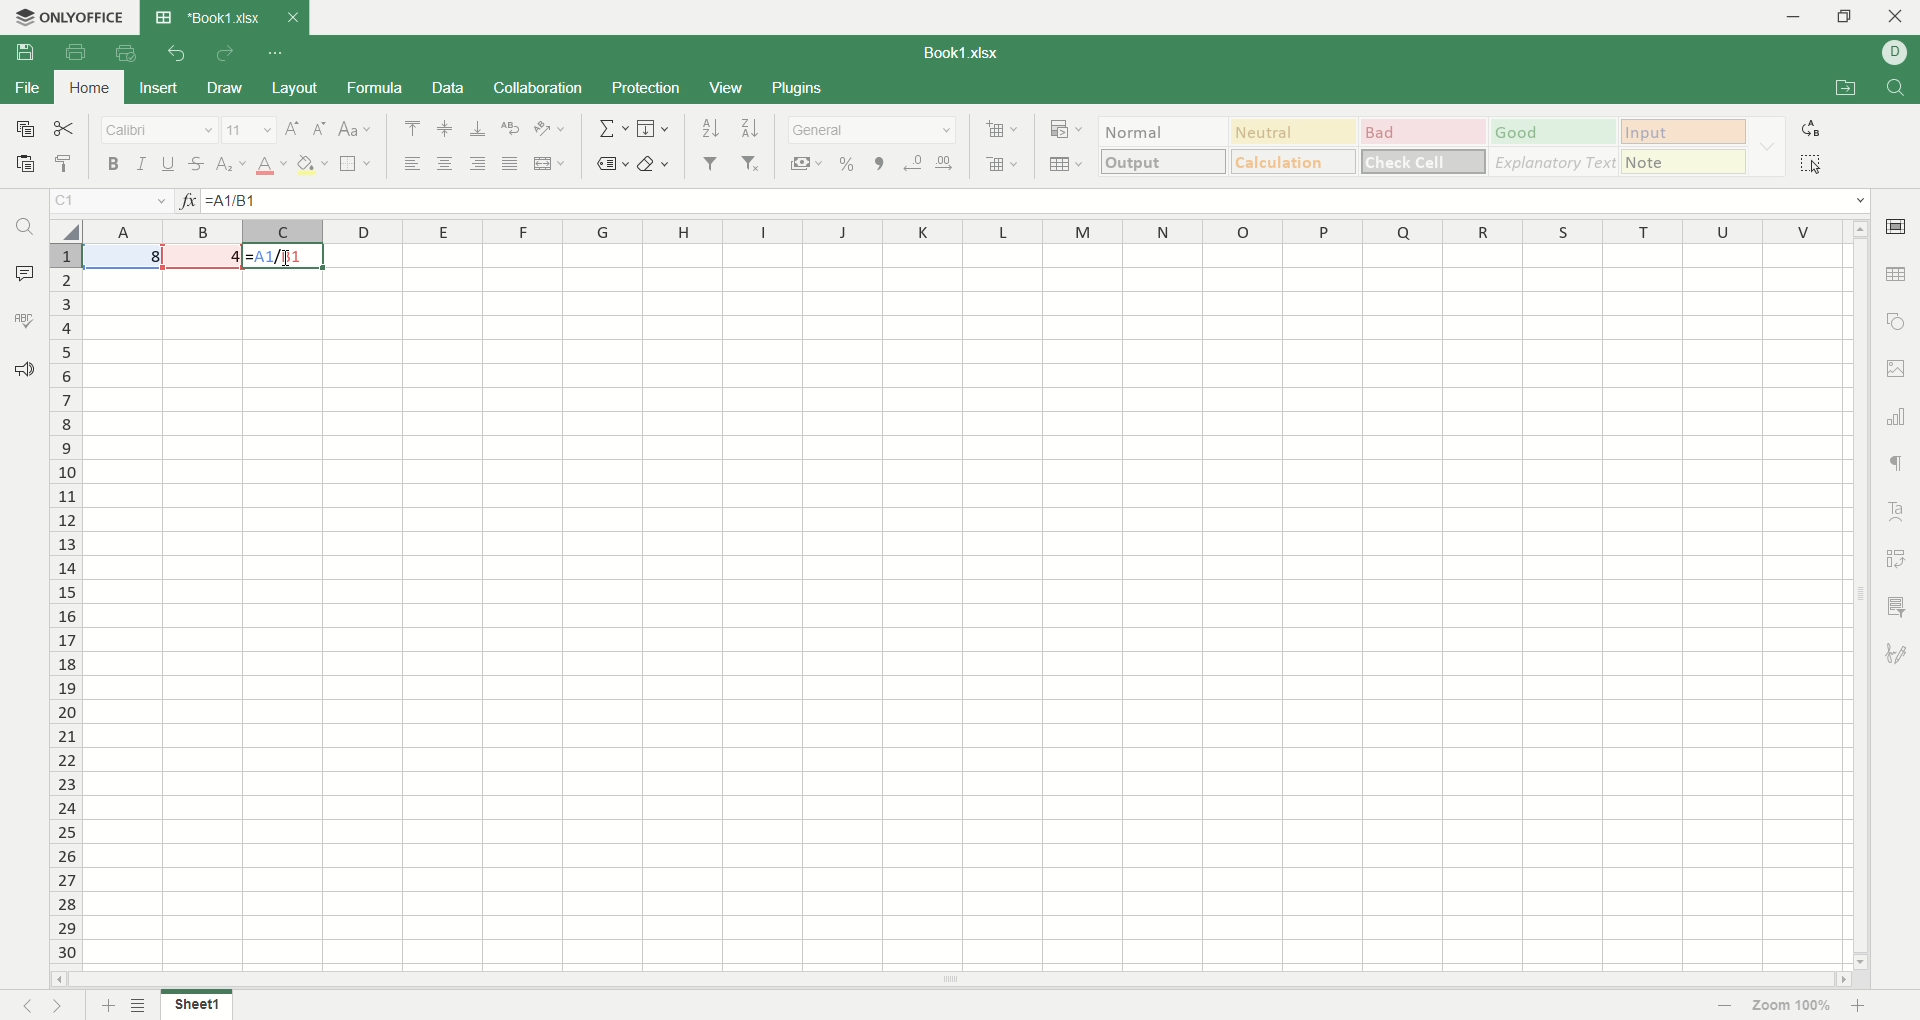 This screenshot has height=1020, width=1920. Describe the element at coordinates (1552, 161) in the screenshot. I see `explanatory text` at that location.